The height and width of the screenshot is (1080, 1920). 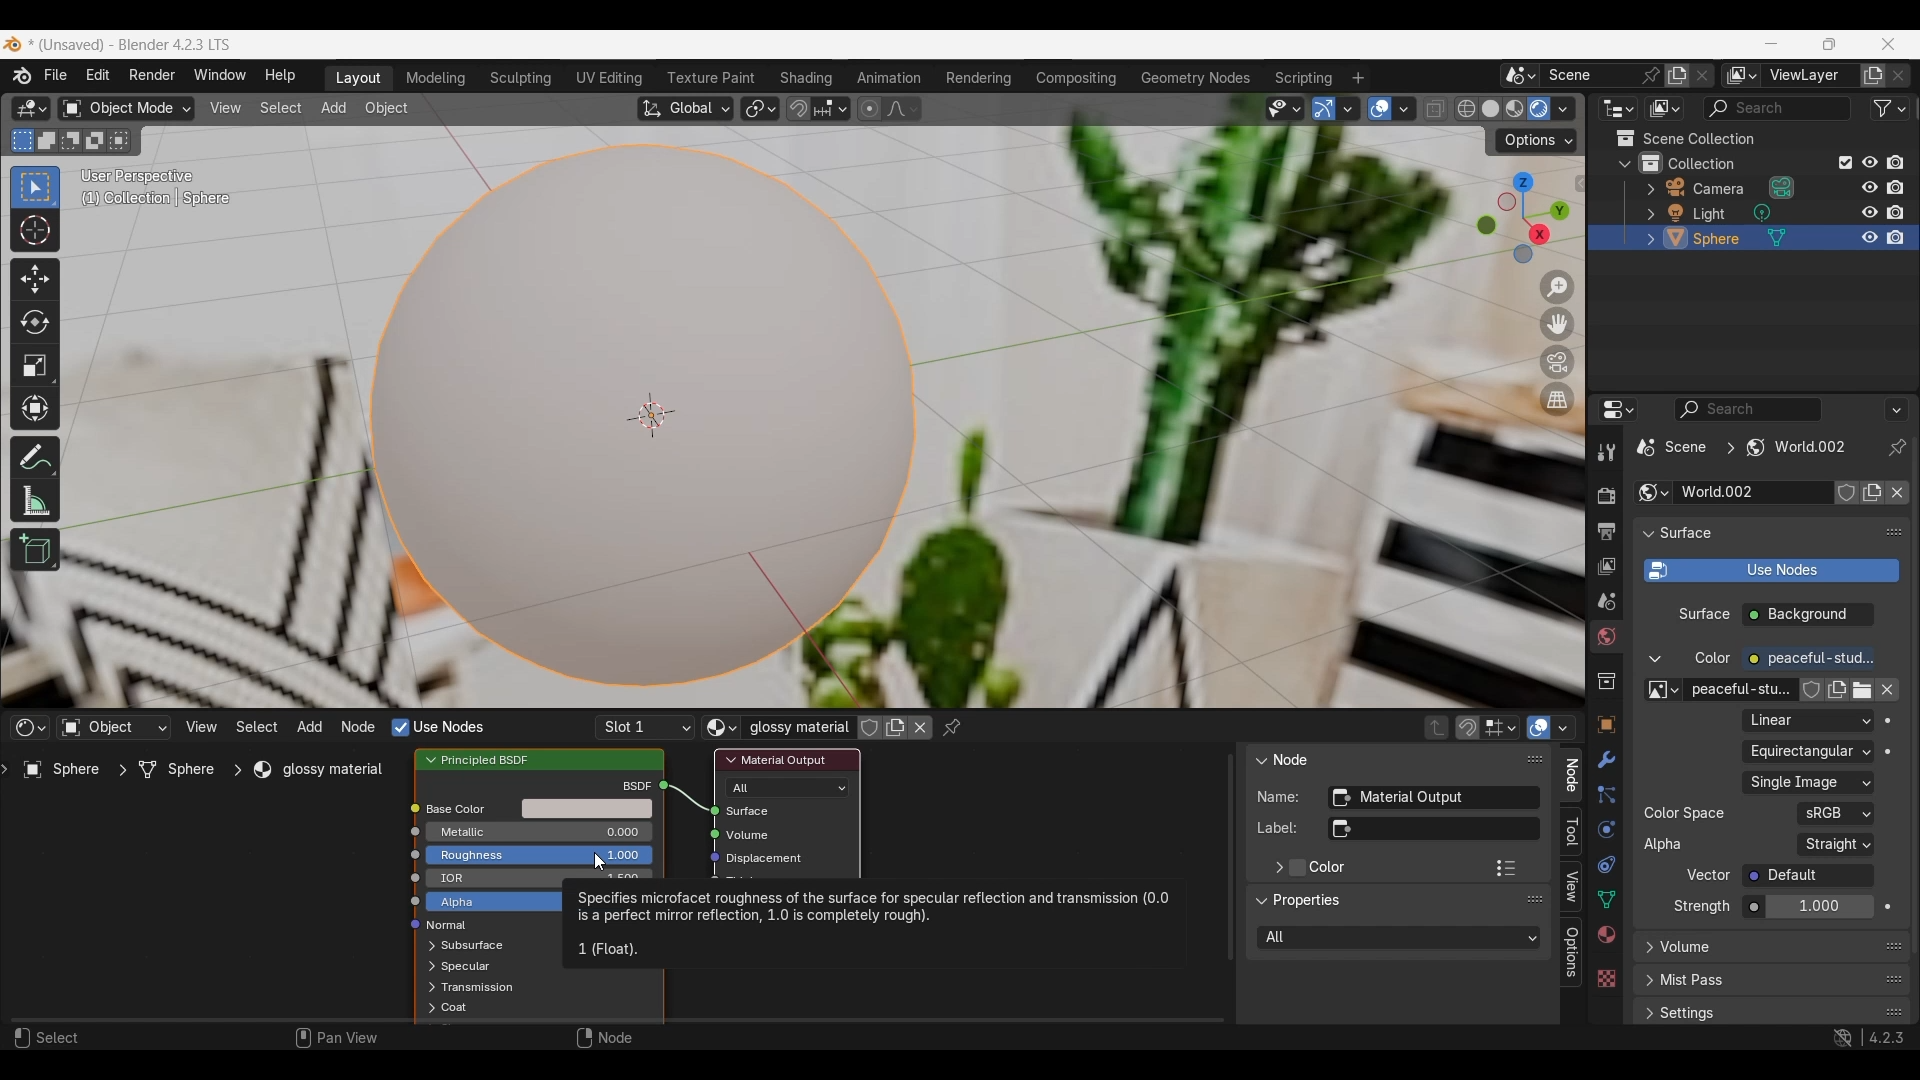 I want to click on Render properties, so click(x=1605, y=495).